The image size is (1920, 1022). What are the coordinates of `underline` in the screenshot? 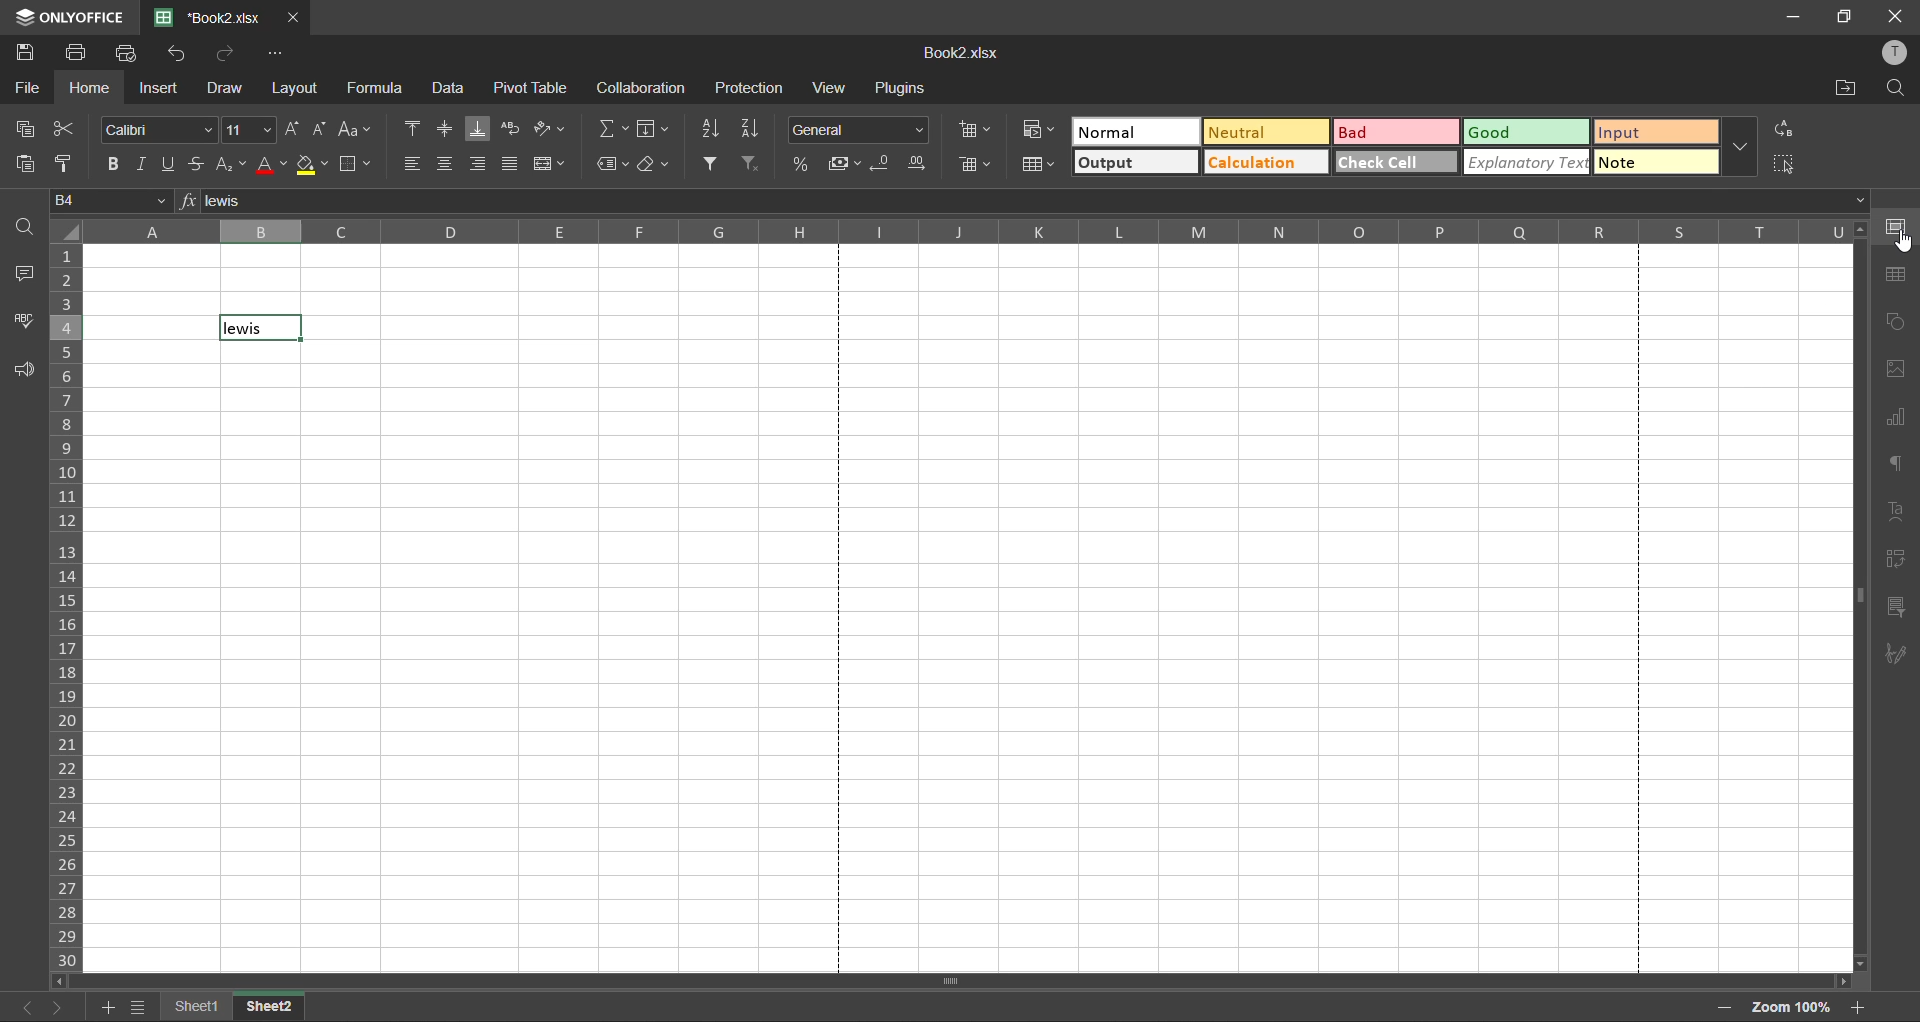 It's located at (169, 165).